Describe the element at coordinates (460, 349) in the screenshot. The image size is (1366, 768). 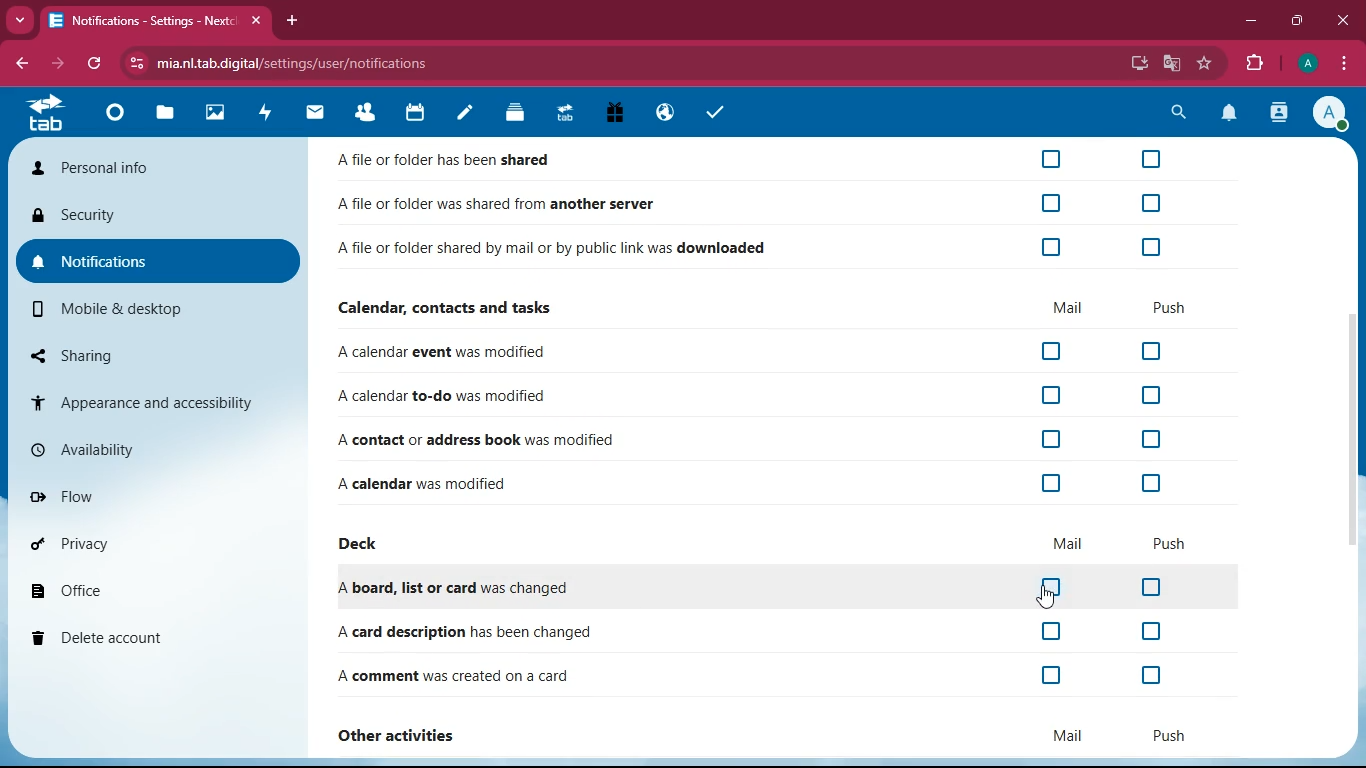
I see `A calendar event was modified` at that location.